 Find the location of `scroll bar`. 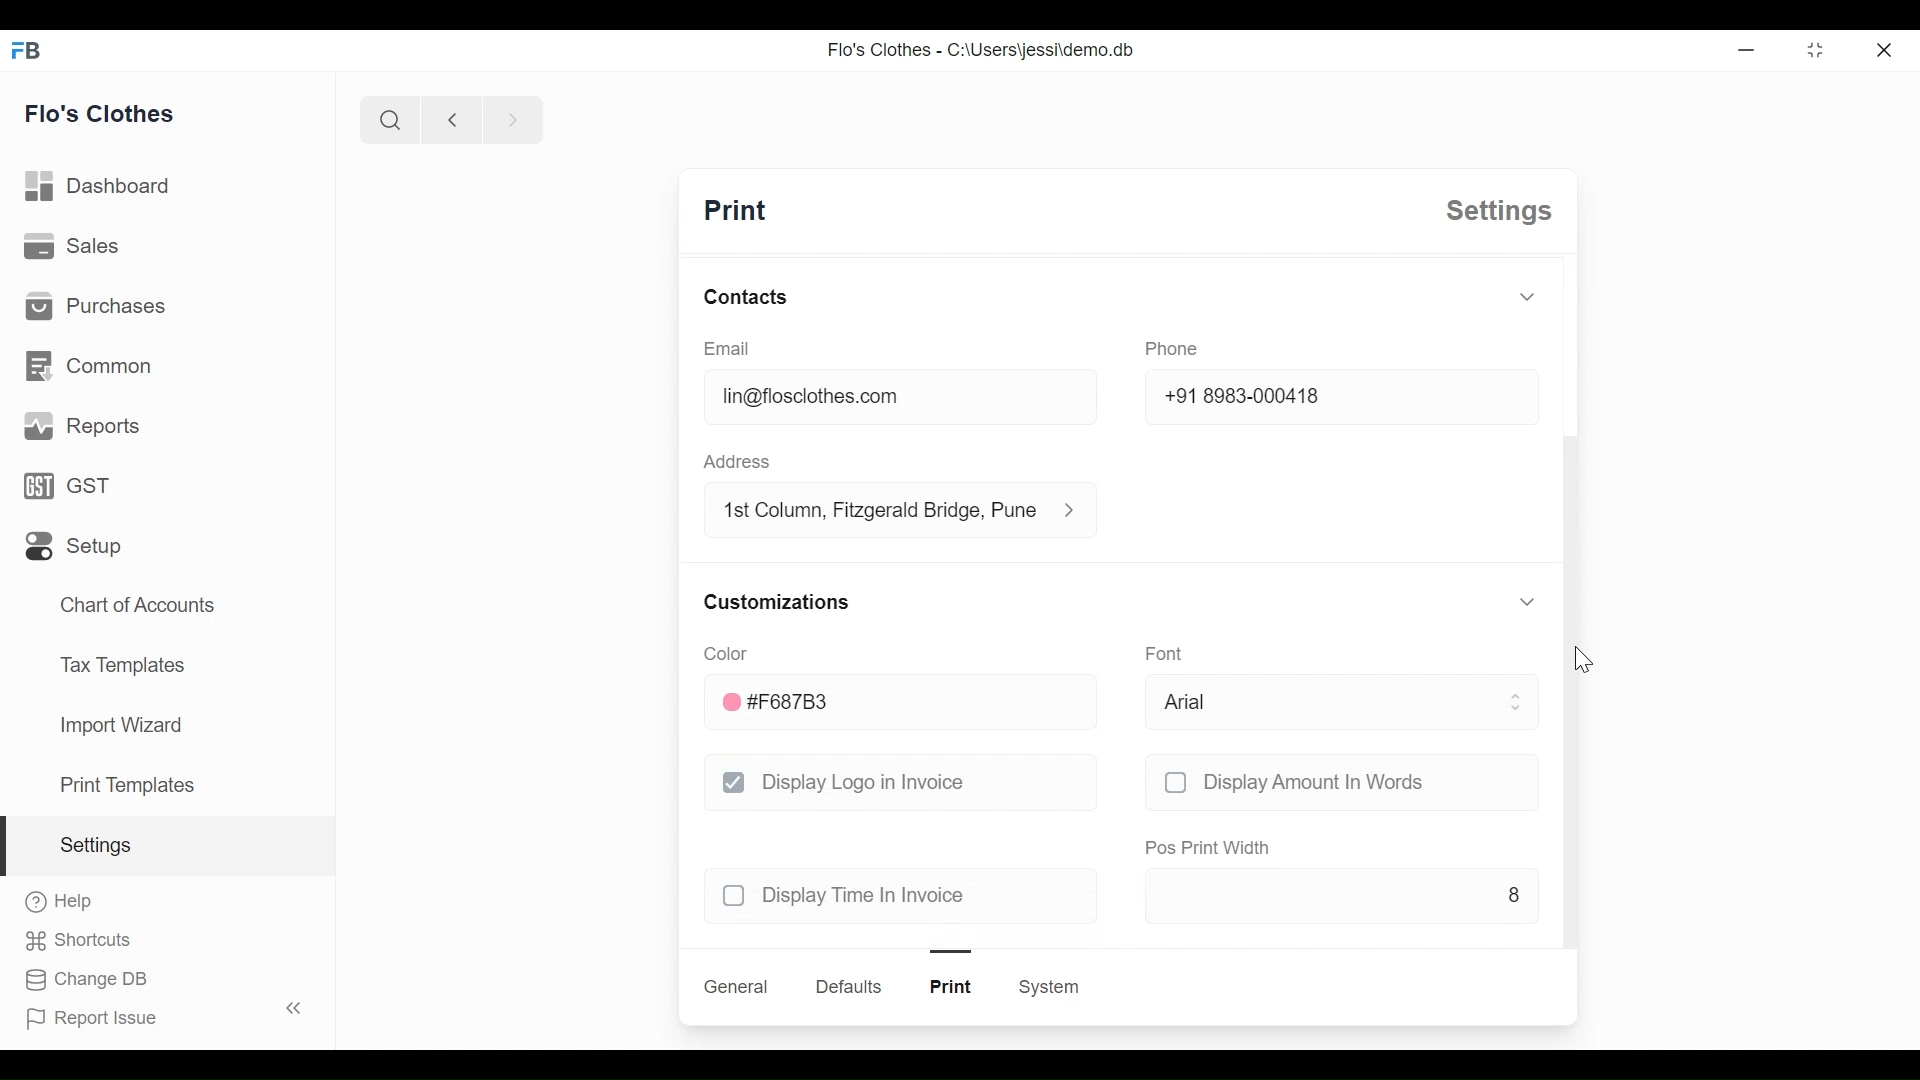

scroll bar is located at coordinates (1572, 692).